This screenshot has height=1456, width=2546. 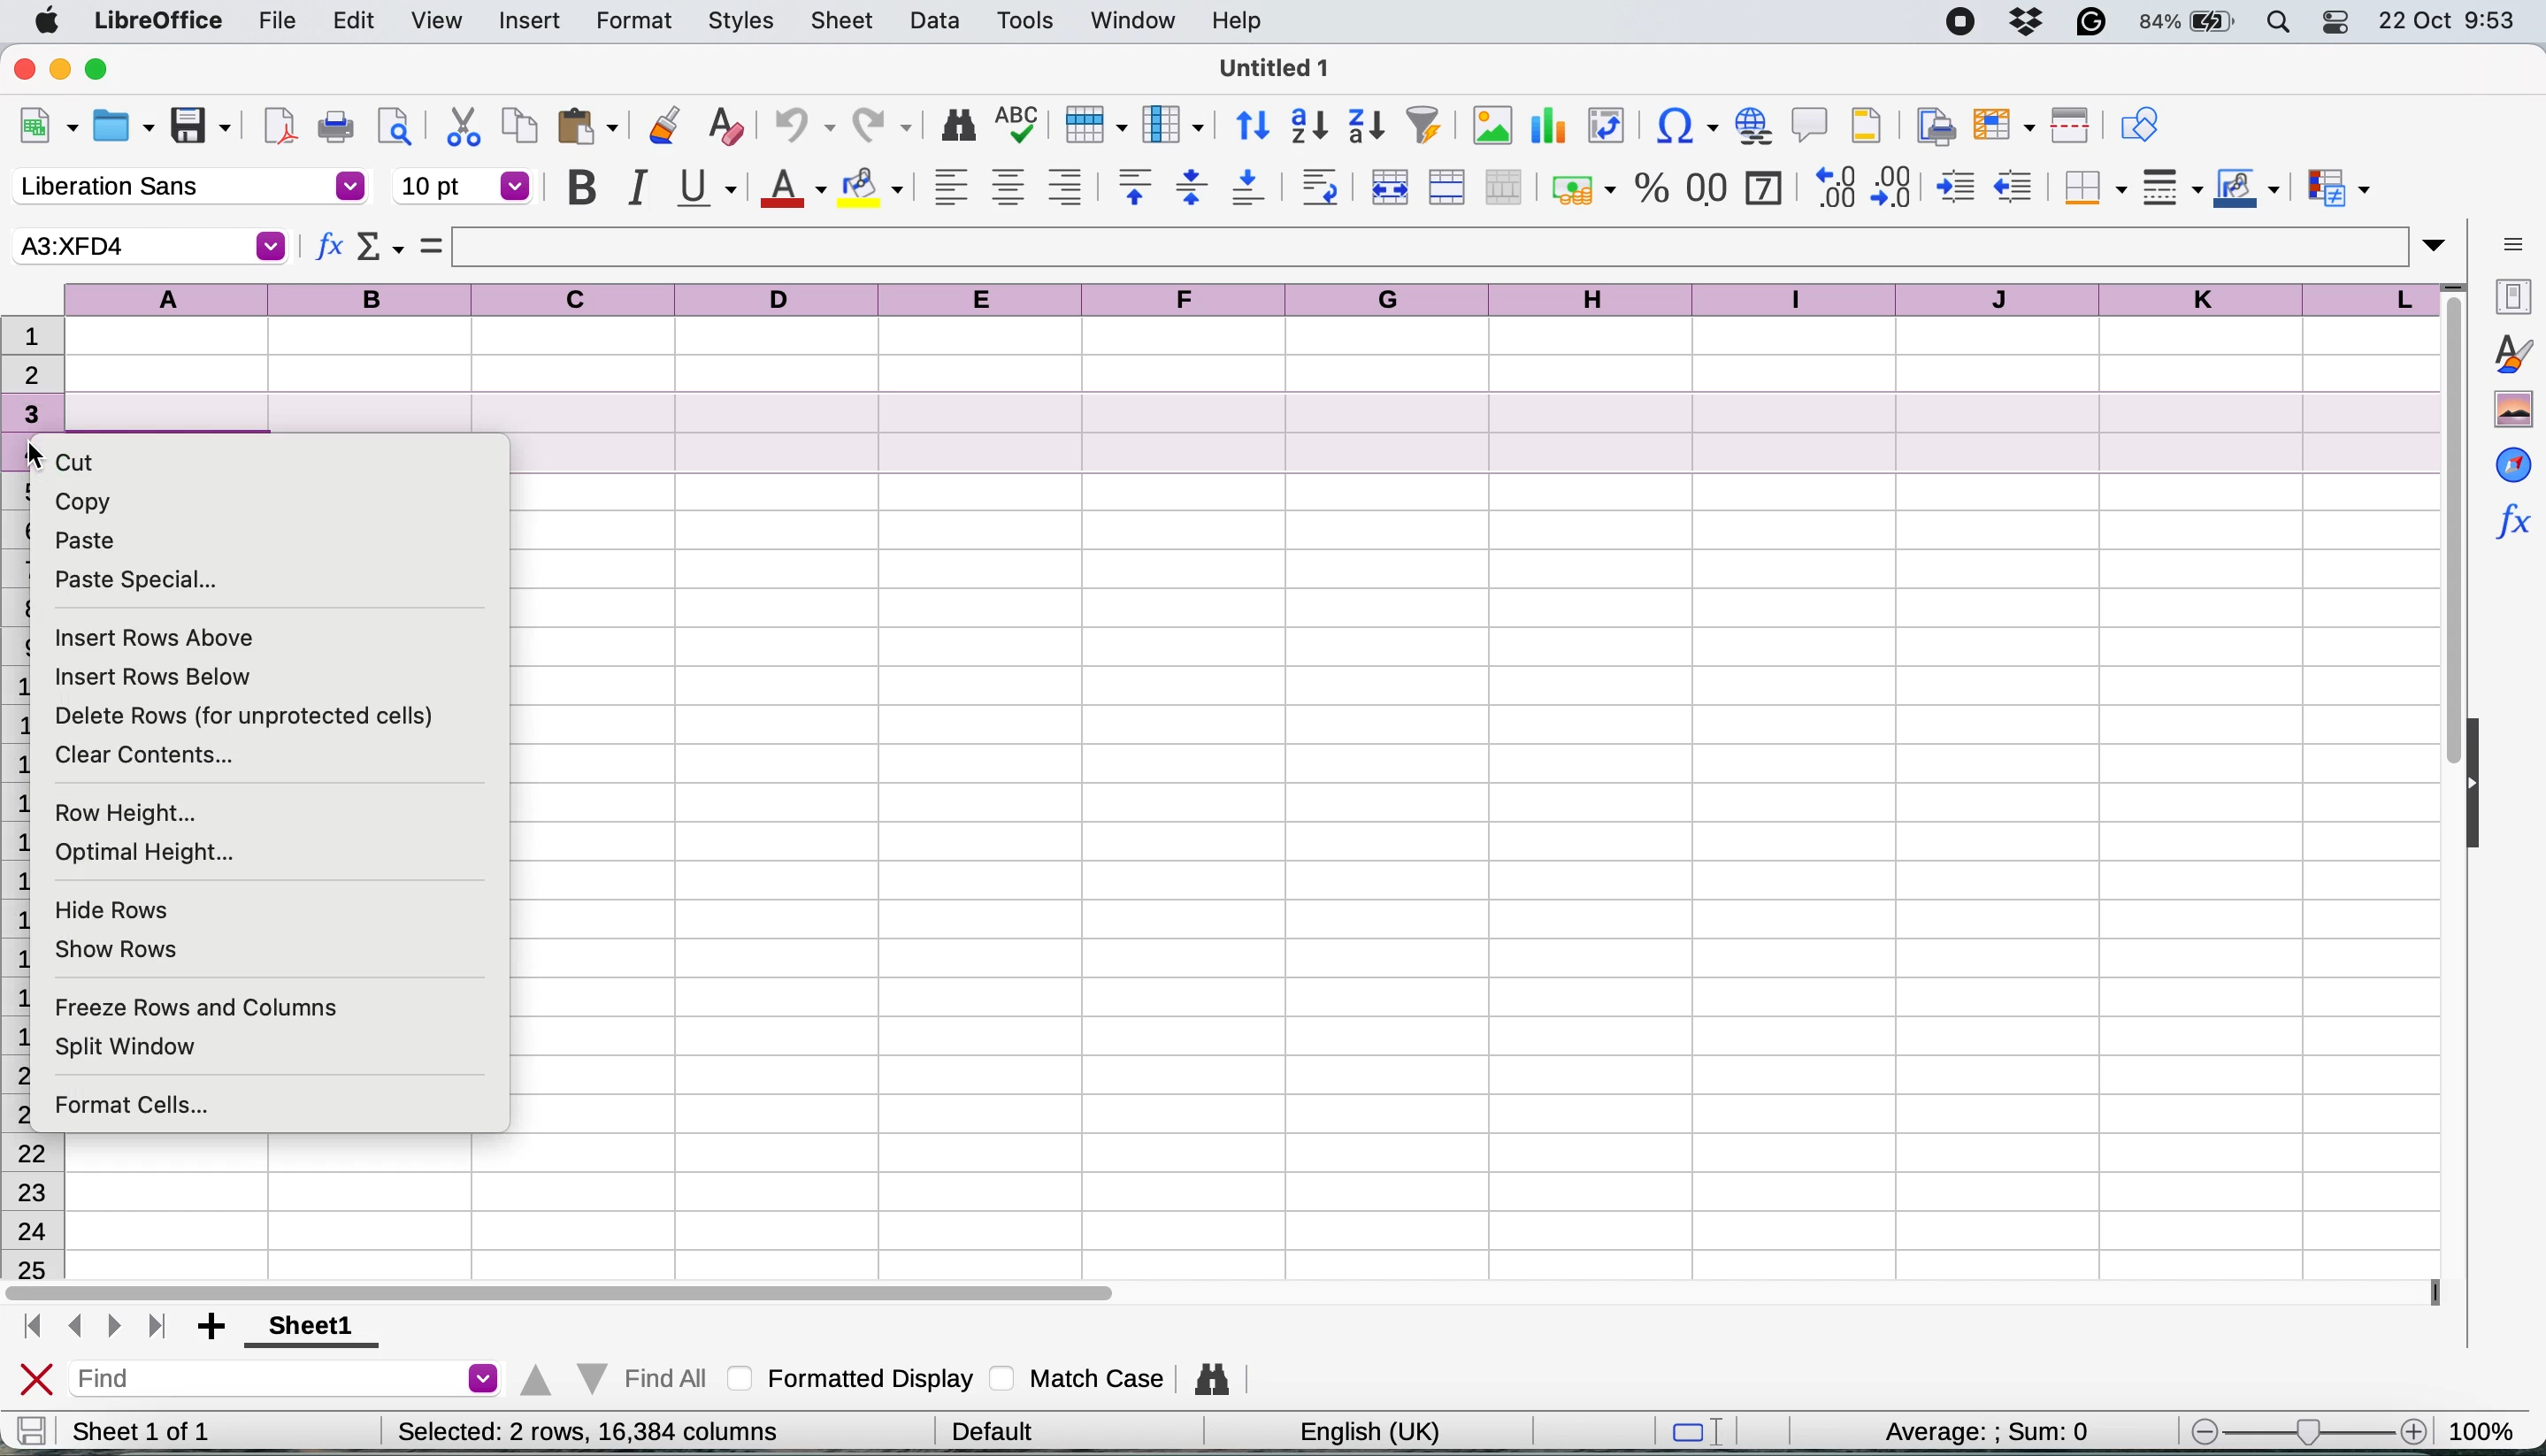 What do you see at coordinates (123, 130) in the screenshot?
I see `open` at bounding box center [123, 130].